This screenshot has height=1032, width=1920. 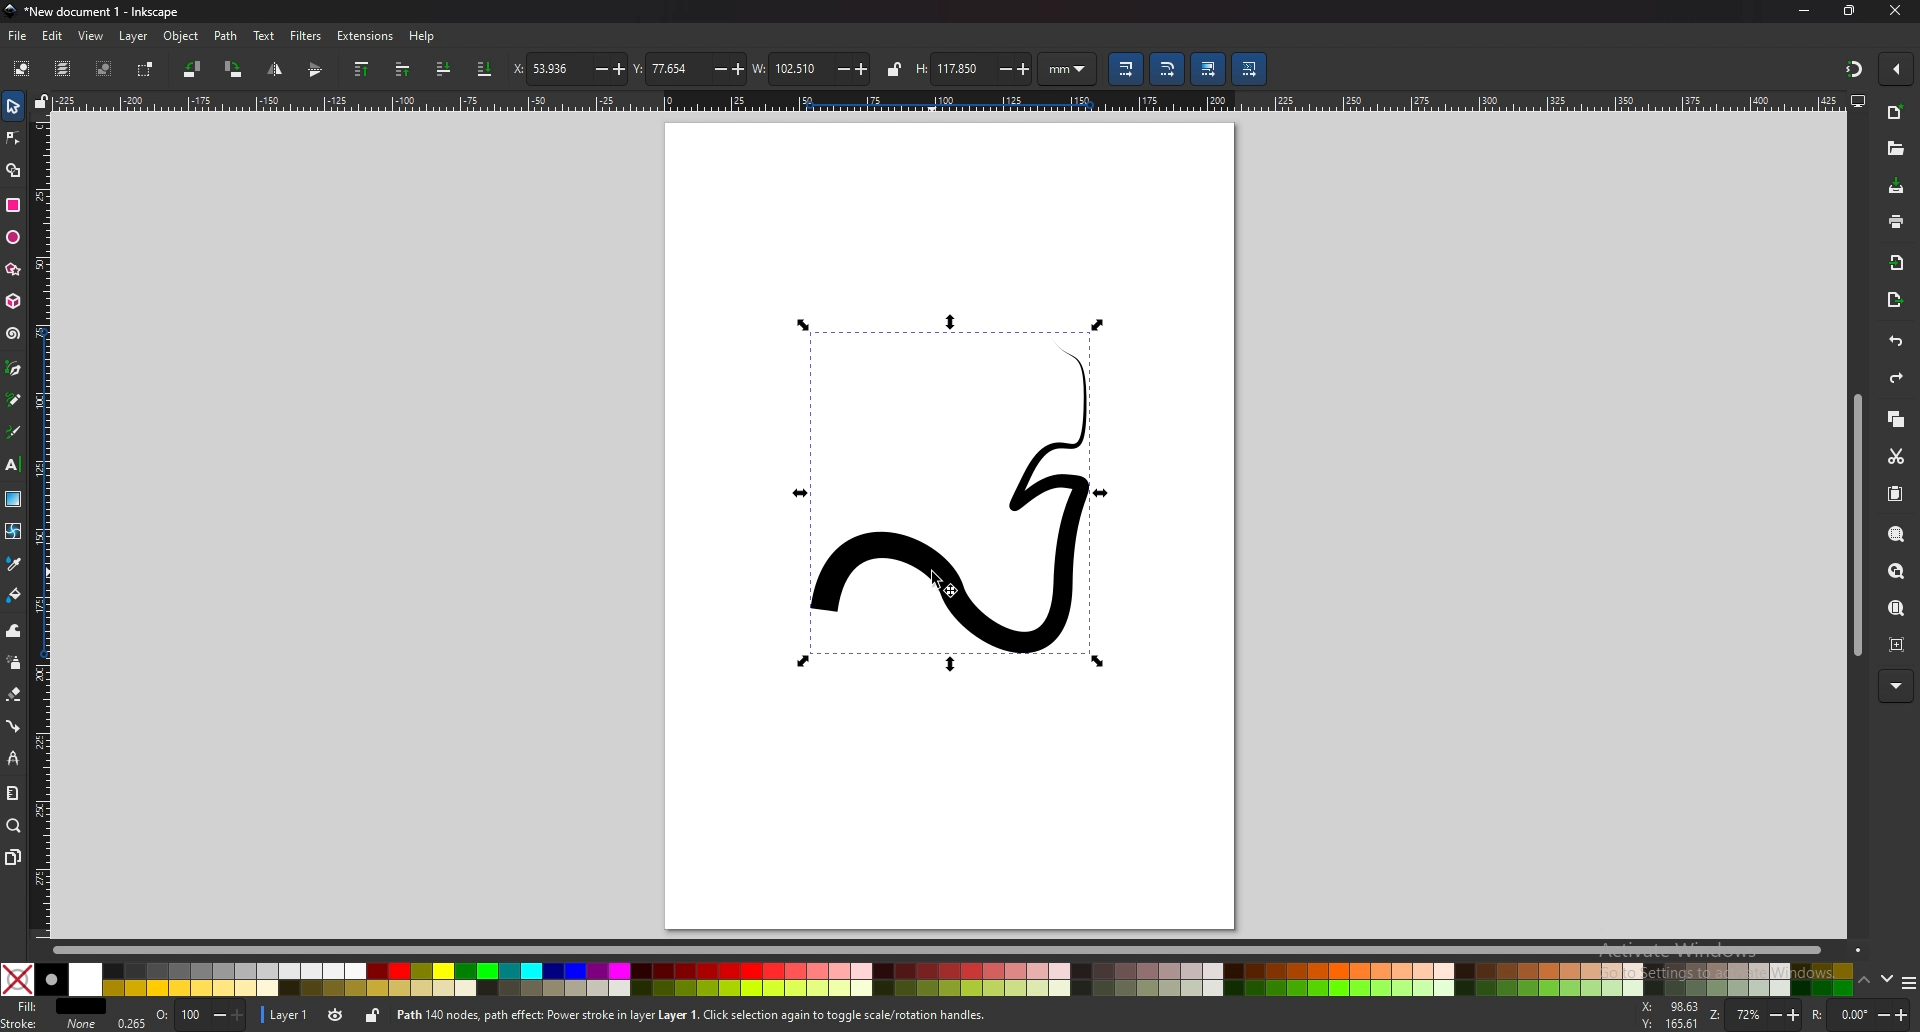 What do you see at coordinates (952, 586) in the screenshot?
I see `MOUSE POINTER` at bounding box center [952, 586].